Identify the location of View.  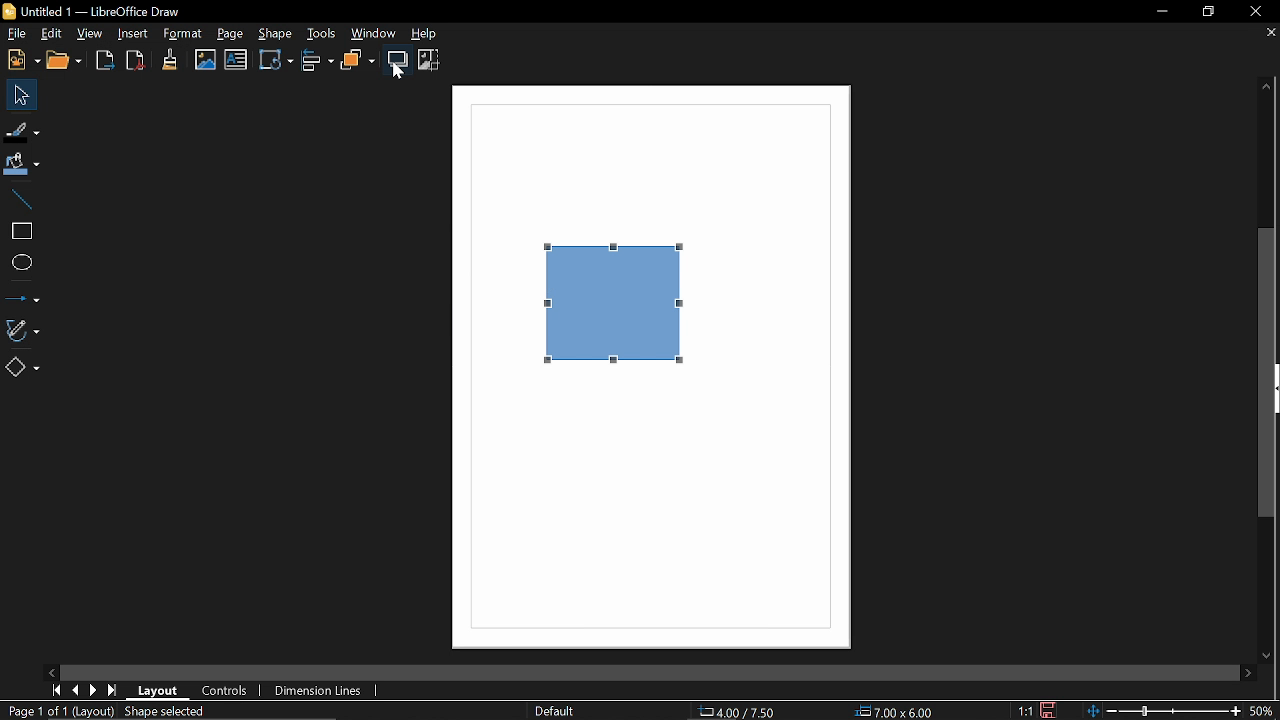
(90, 34).